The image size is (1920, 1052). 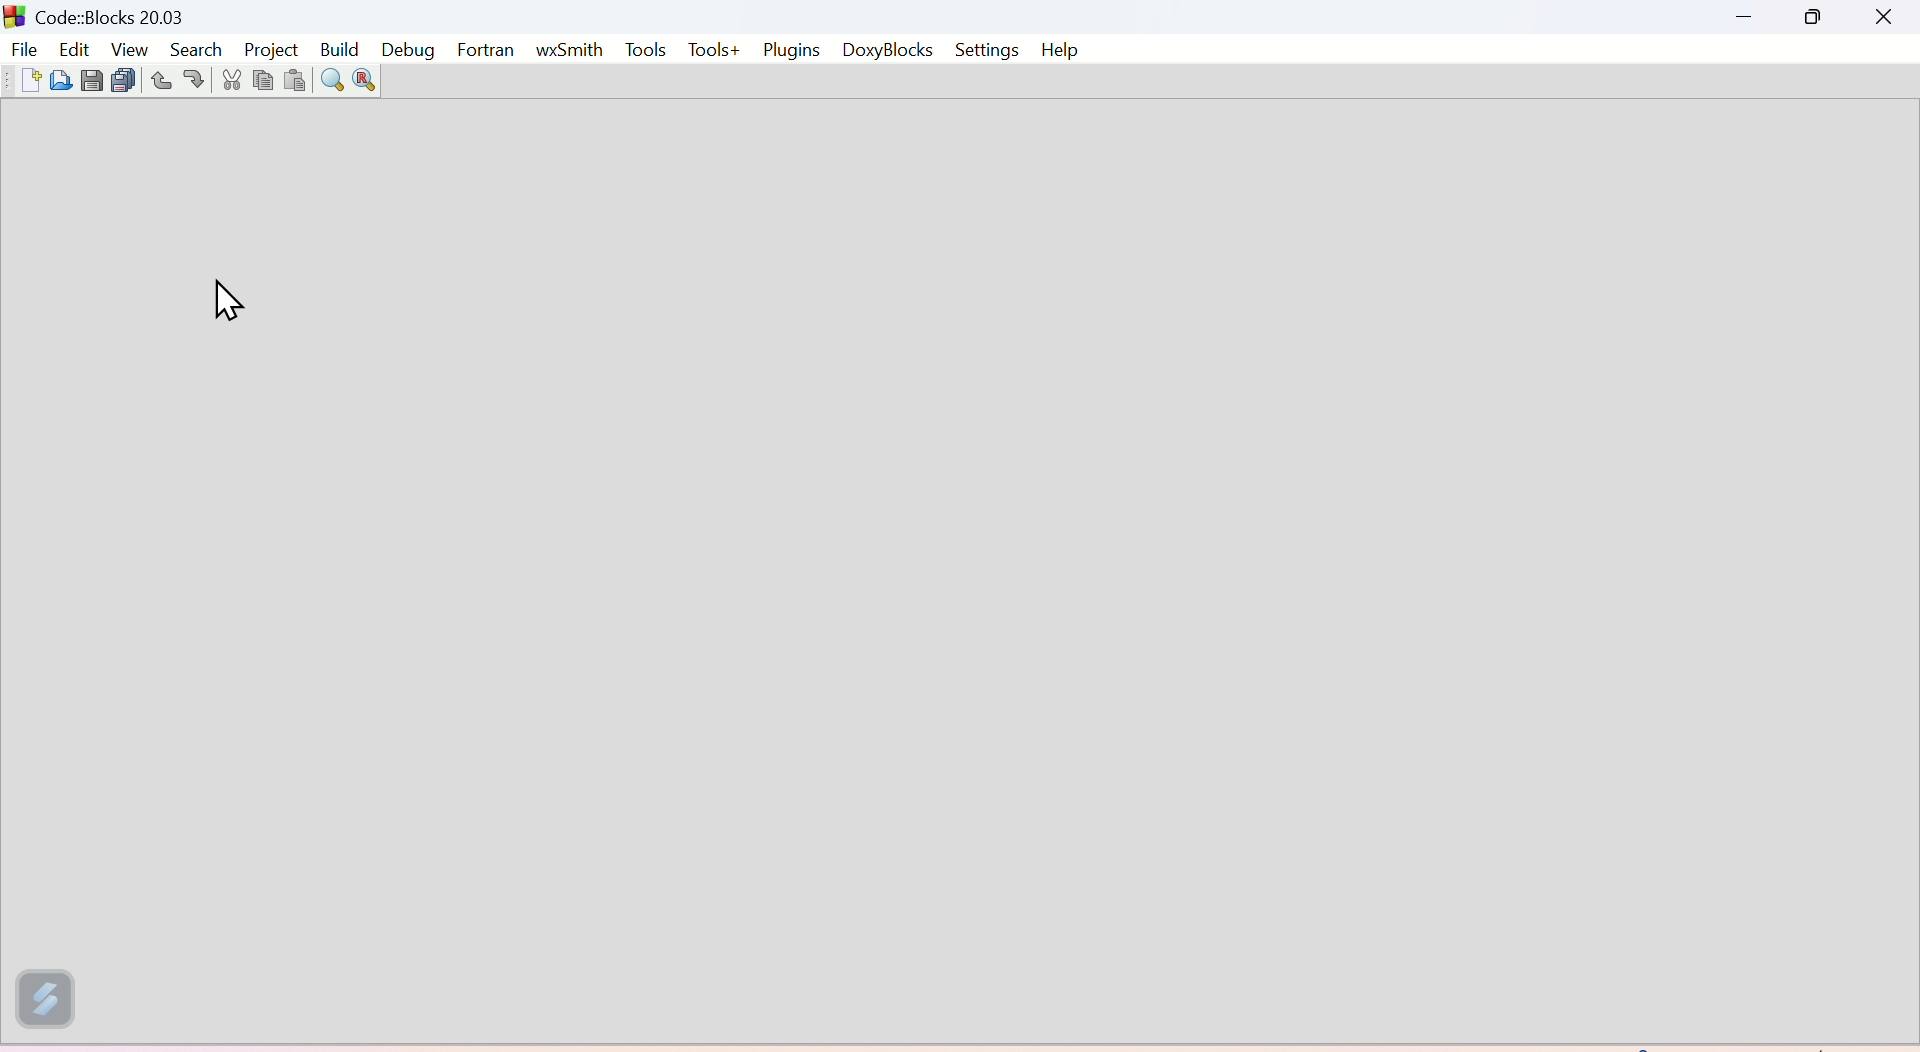 I want to click on Maximise, so click(x=1812, y=20).